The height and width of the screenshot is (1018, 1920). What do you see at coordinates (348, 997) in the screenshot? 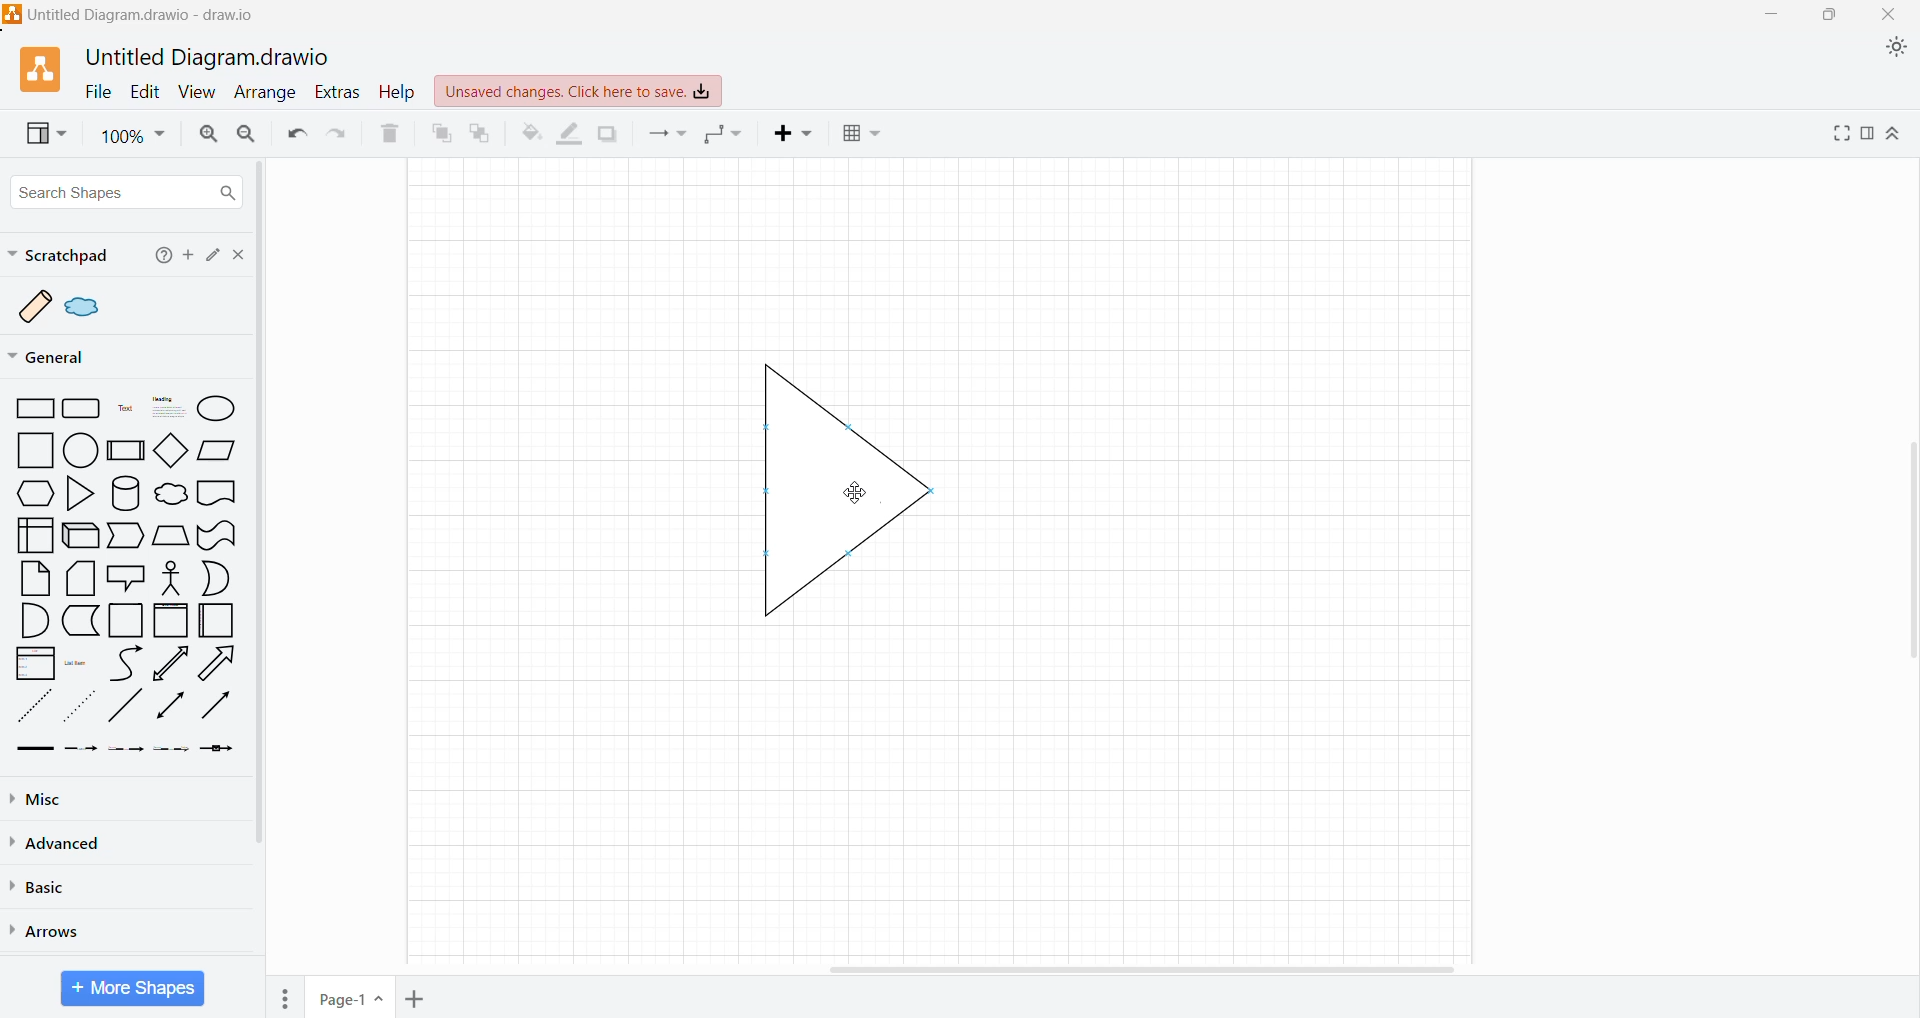
I see `Page-1` at bounding box center [348, 997].